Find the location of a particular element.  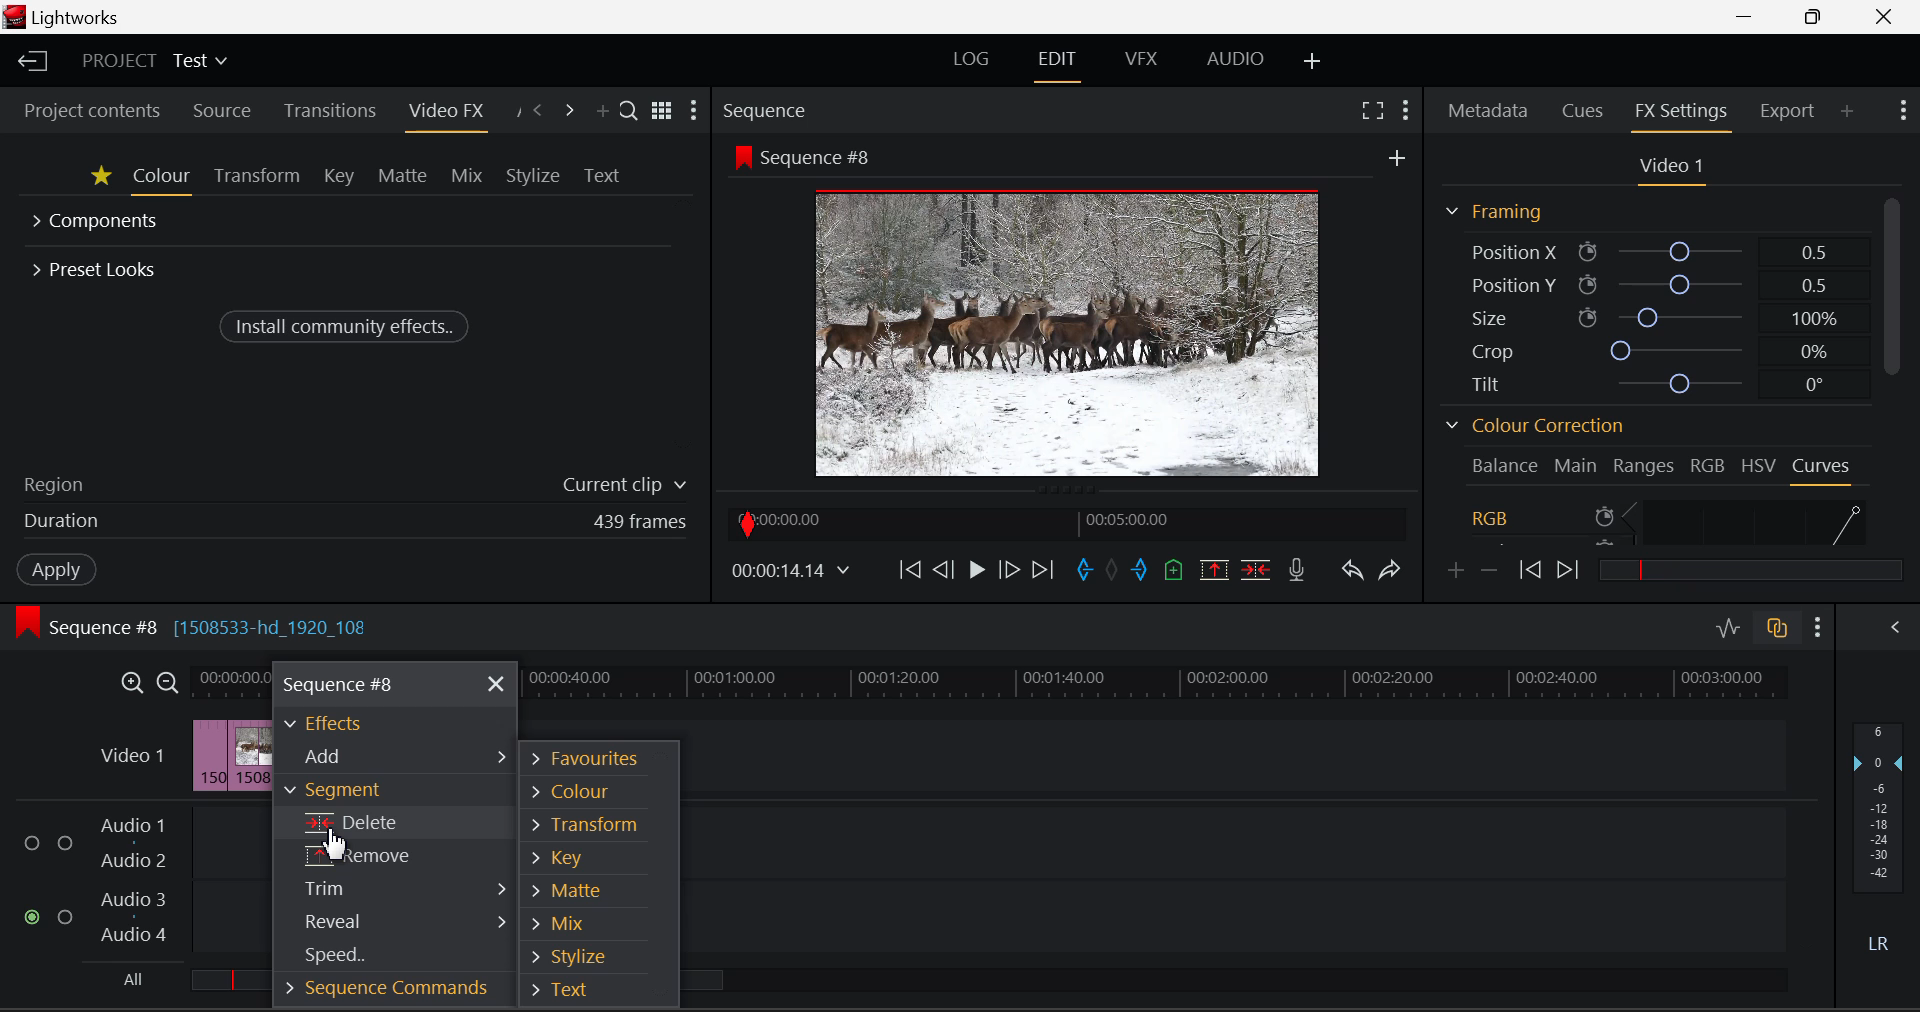

Mark Out is located at coordinates (1140, 570).